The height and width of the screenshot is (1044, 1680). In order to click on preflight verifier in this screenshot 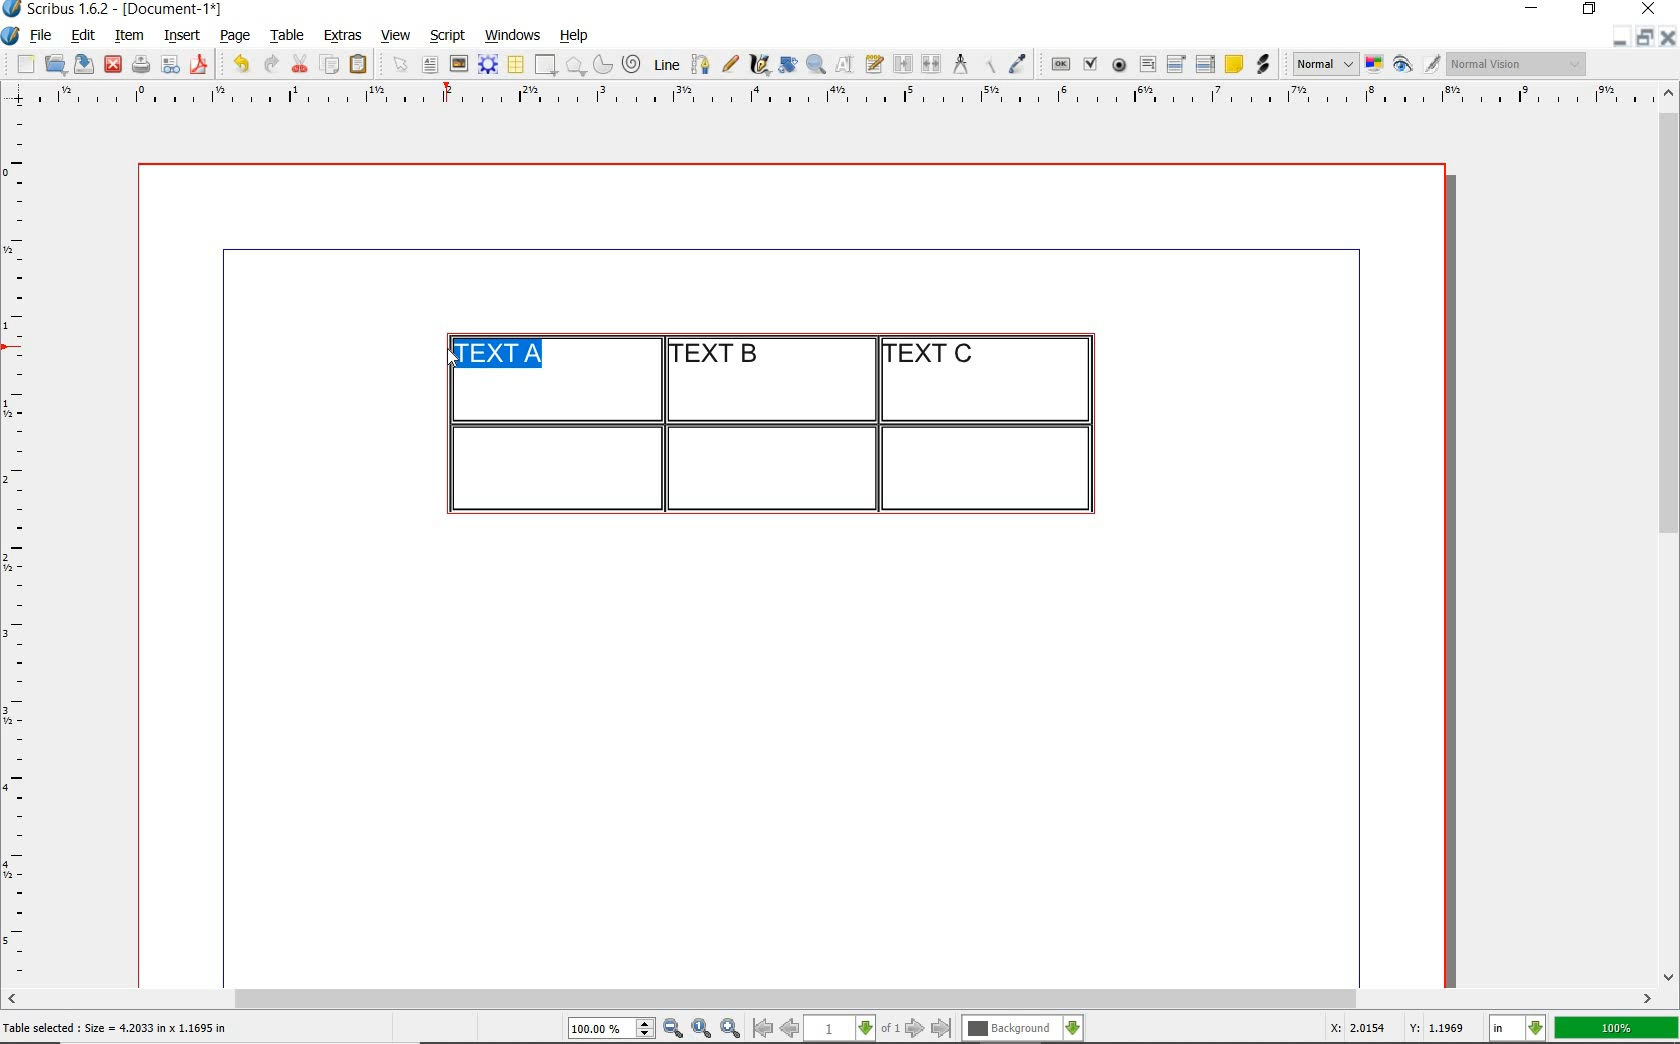, I will do `click(171, 66)`.